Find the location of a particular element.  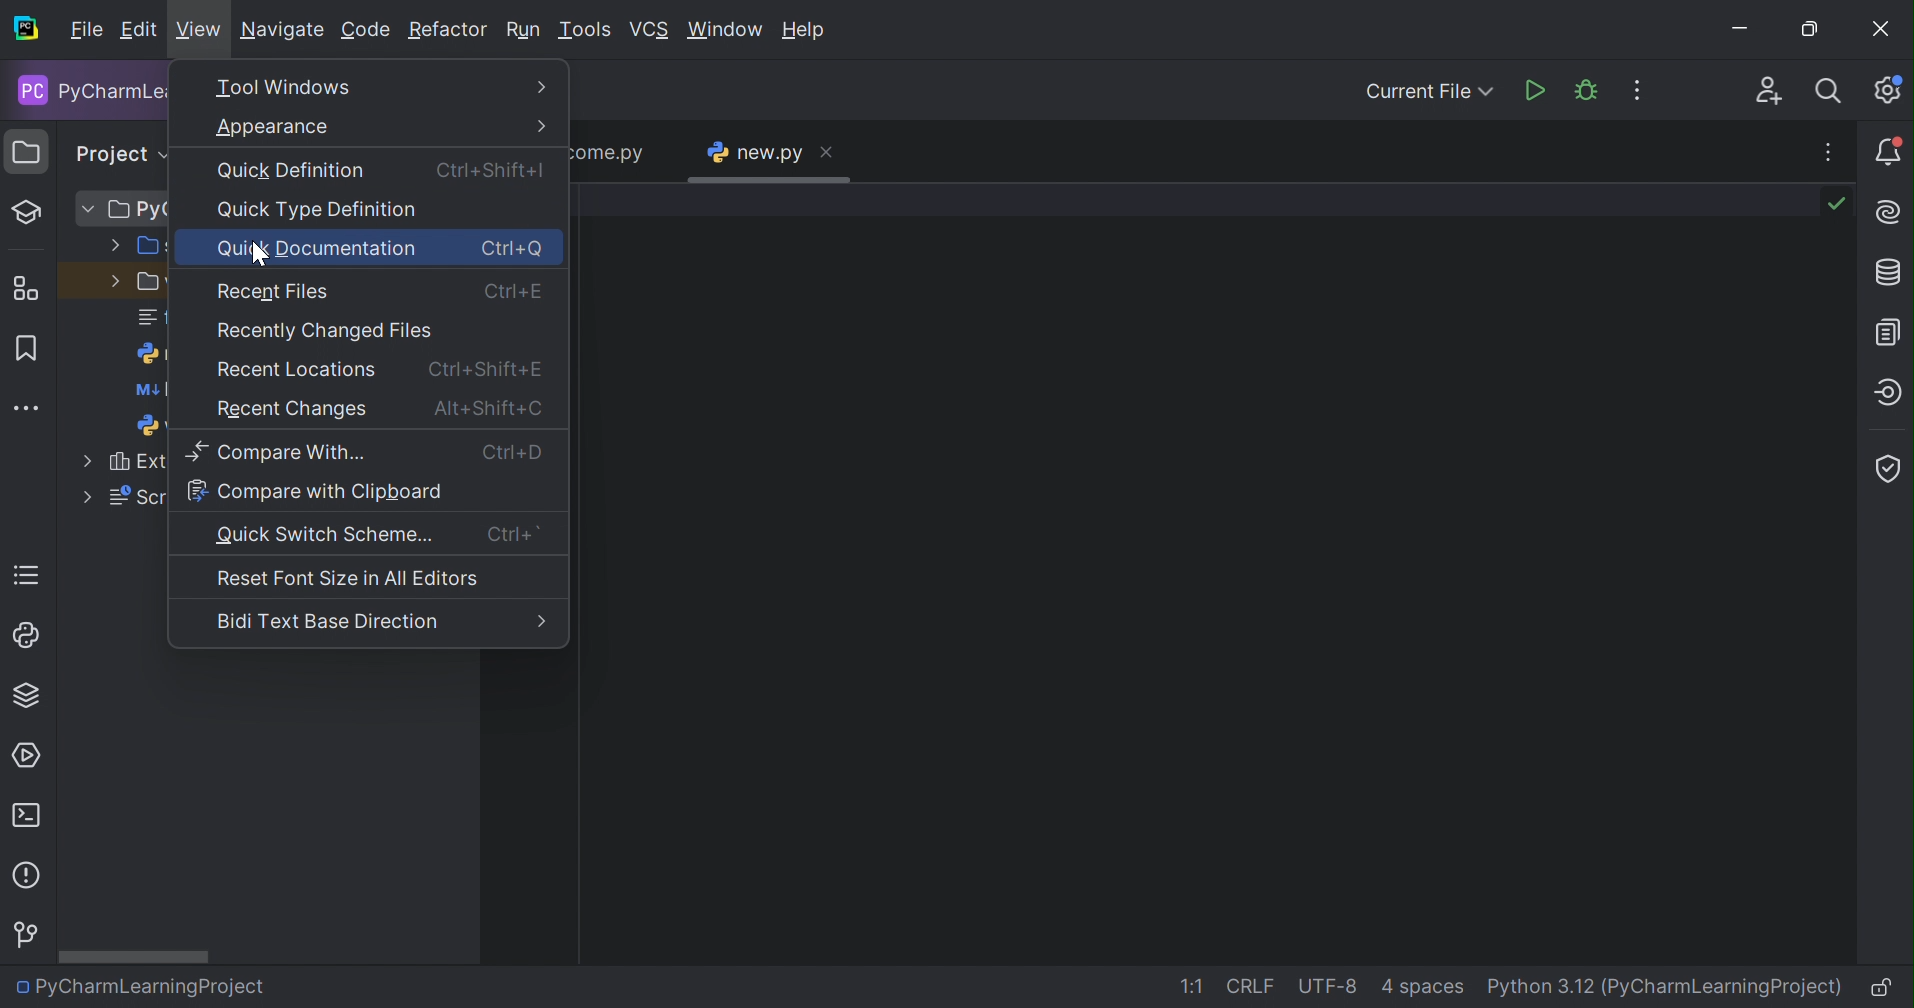

Project is located at coordinates (111, 151).